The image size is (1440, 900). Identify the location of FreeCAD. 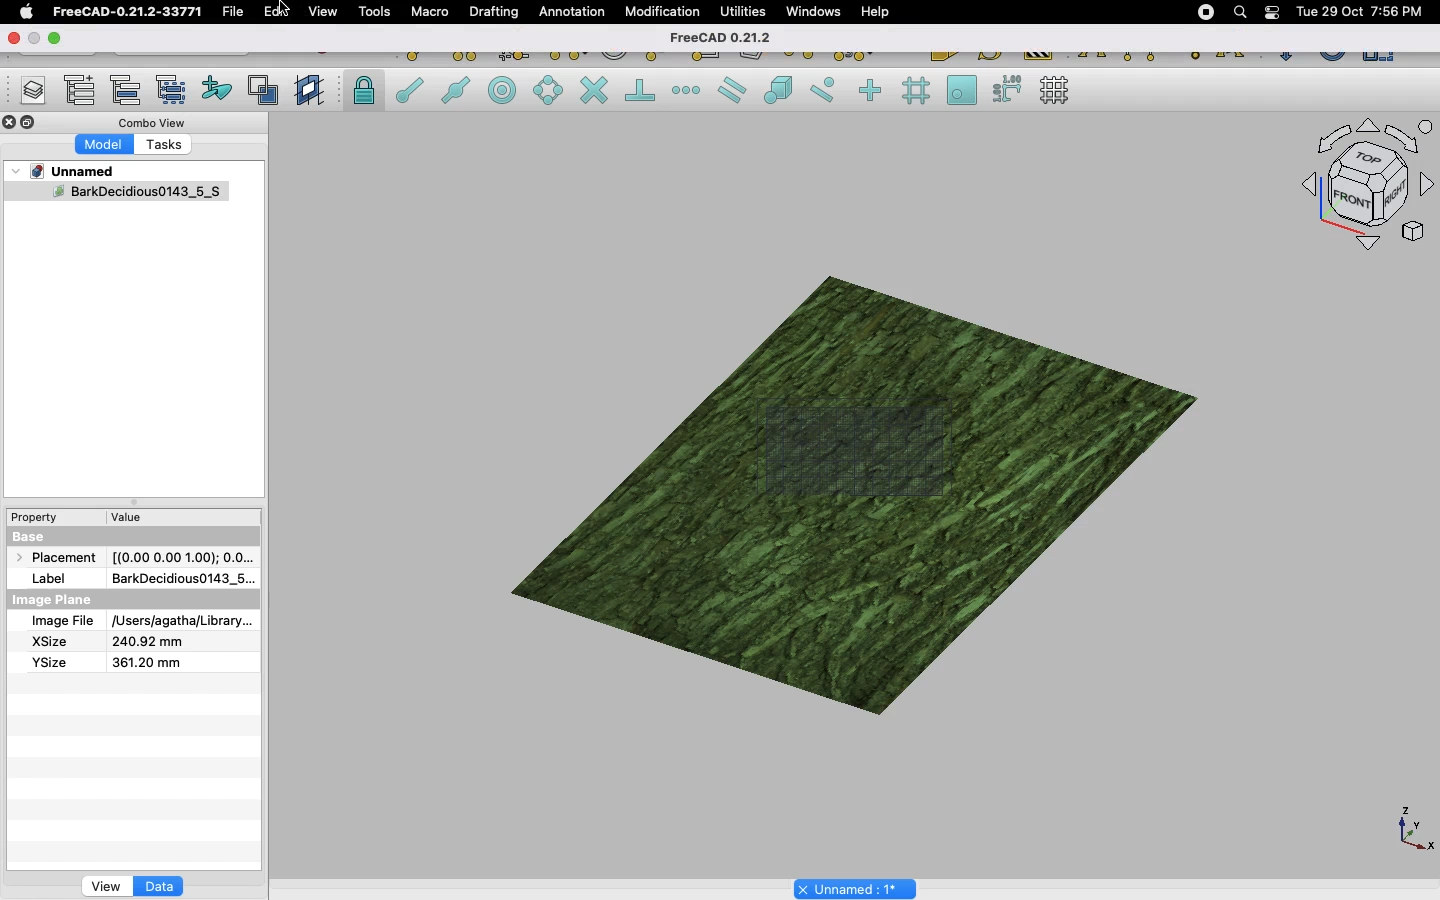
(129, 12).